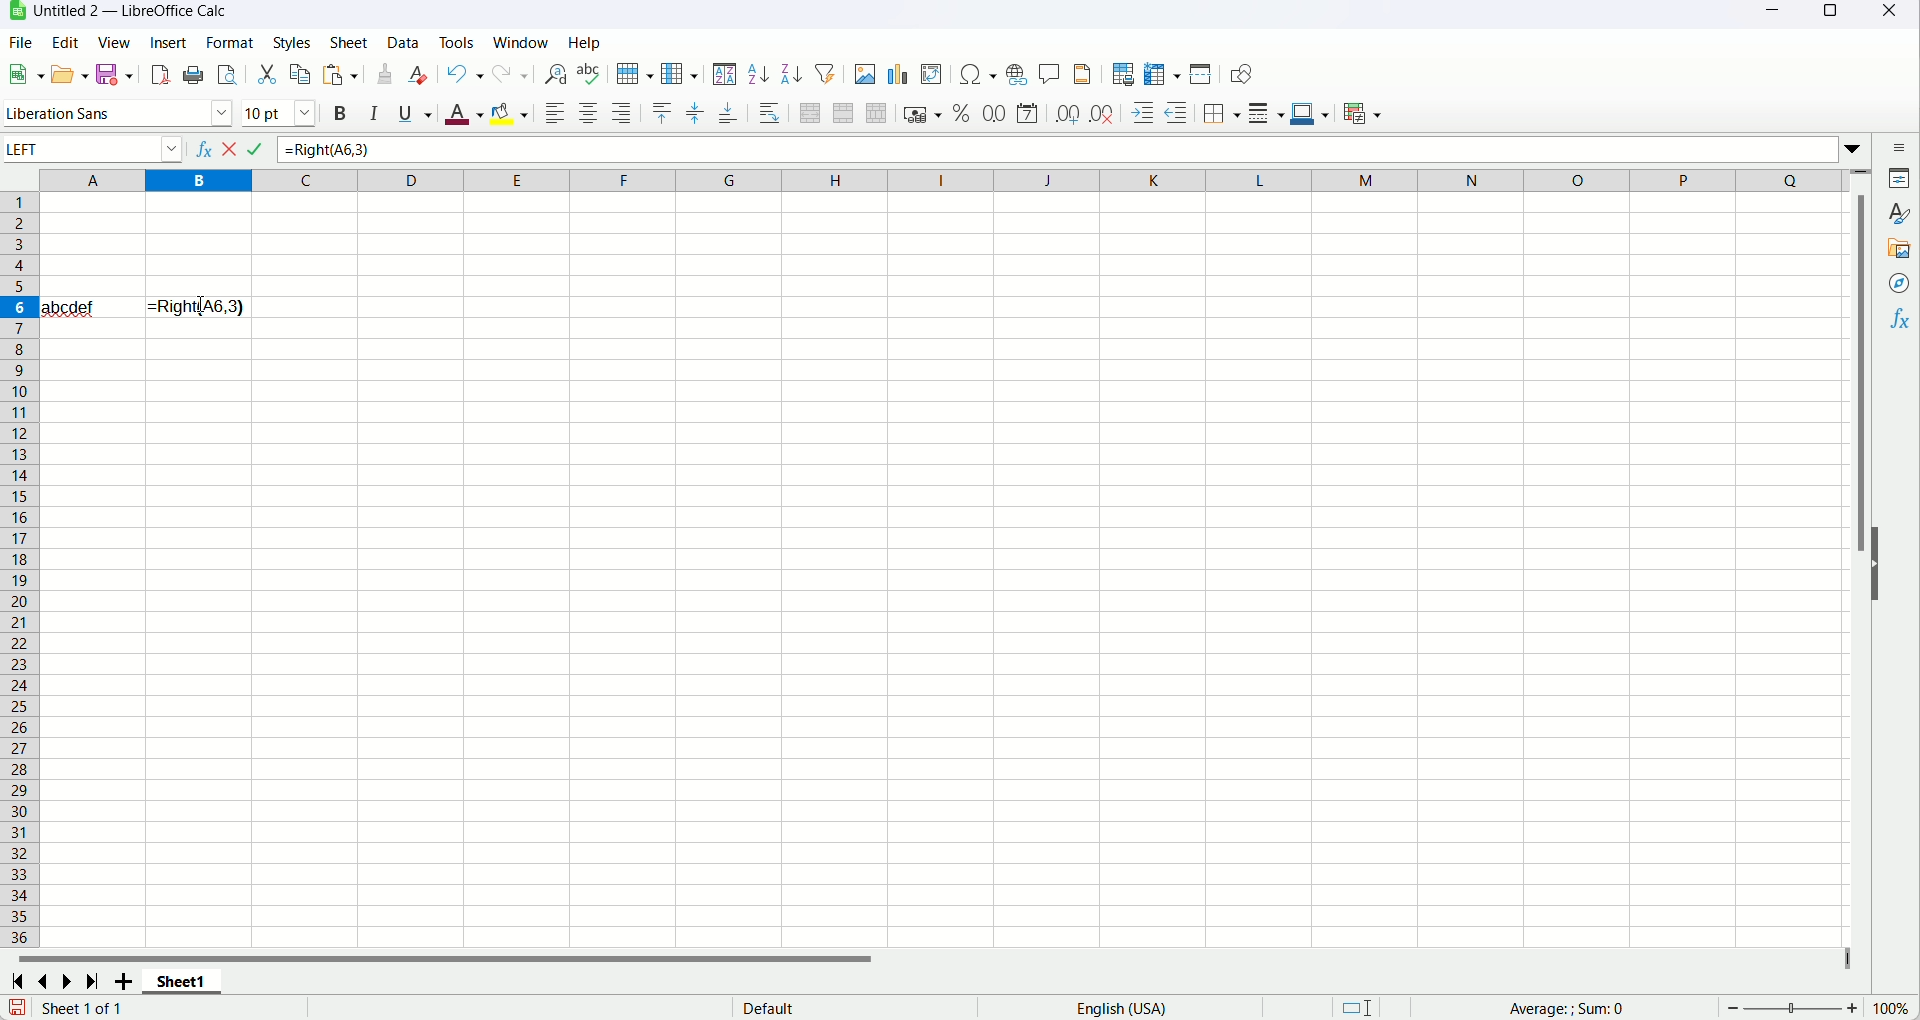  What do you see at coordinates (827, 74) in the screenshot?
I see `auto filter` at bounding box center [827, 74].